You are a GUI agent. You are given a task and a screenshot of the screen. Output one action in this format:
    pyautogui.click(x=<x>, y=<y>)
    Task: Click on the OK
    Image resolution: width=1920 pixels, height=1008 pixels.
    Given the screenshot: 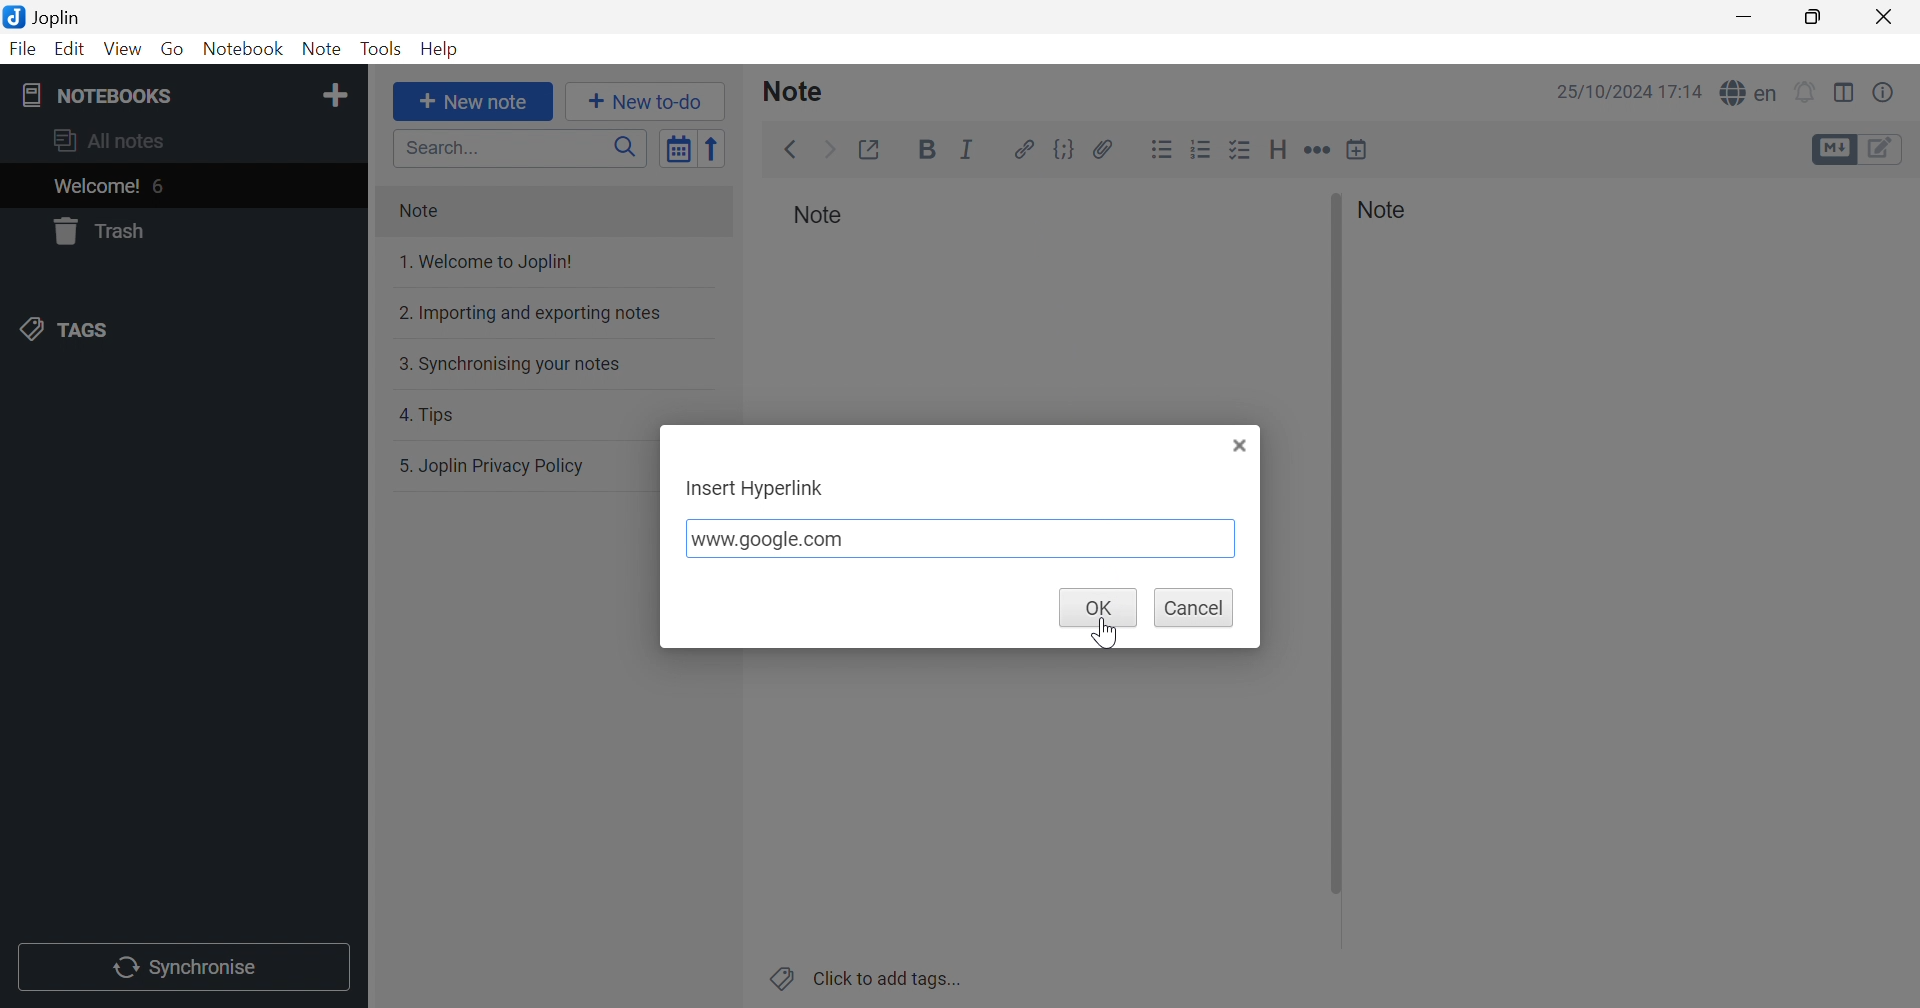 What is the action you would take?
    pyautogui.click(x=1098, y=608)
    